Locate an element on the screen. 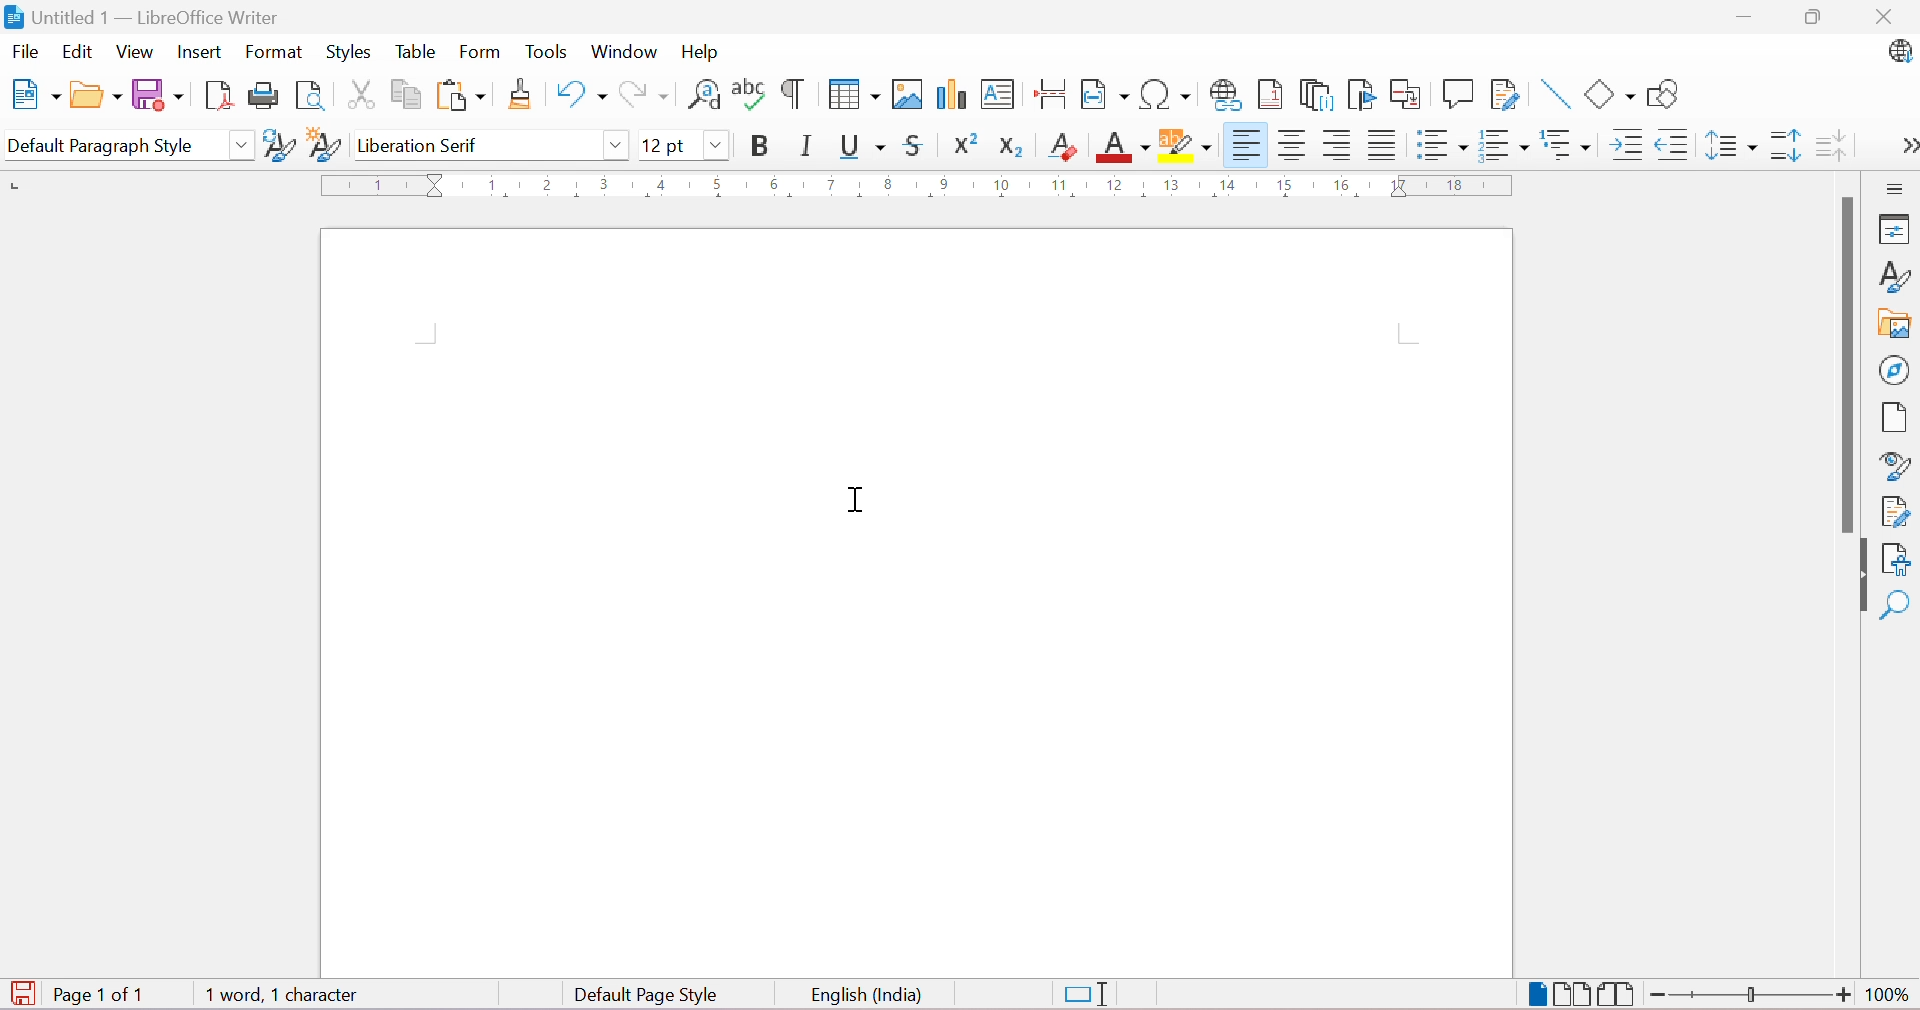 This screenshot has height=1010, width=1920. Drop Down is located at coordinates (241, 144).